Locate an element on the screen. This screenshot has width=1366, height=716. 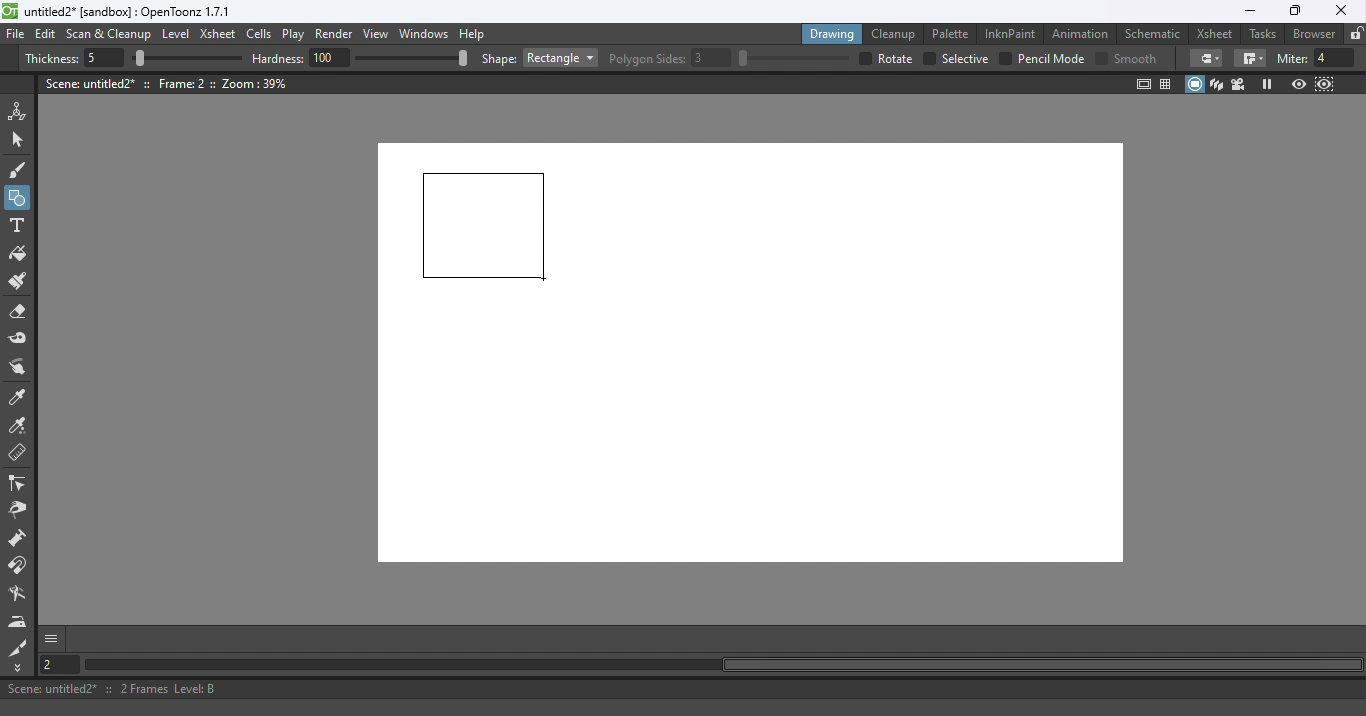
checkbox is located at coordinates (928, 59).